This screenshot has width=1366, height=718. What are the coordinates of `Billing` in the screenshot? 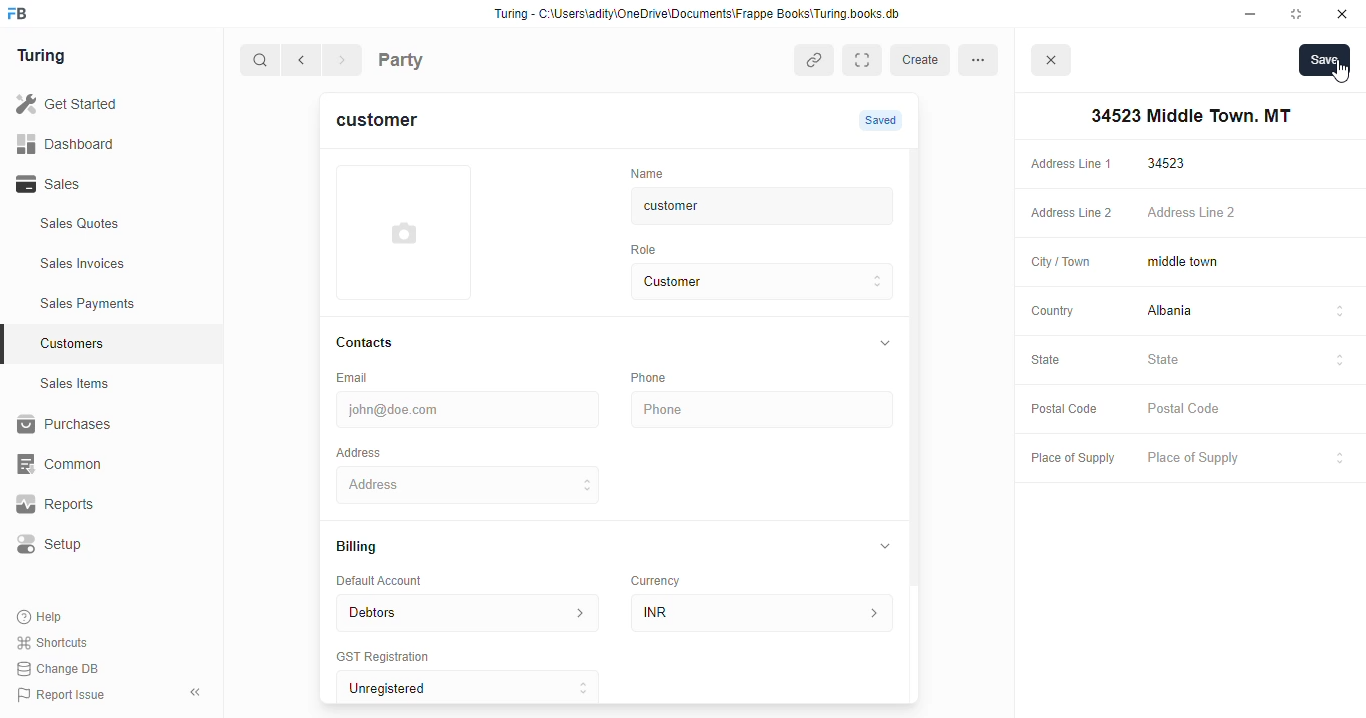 It's located at (366, 548).